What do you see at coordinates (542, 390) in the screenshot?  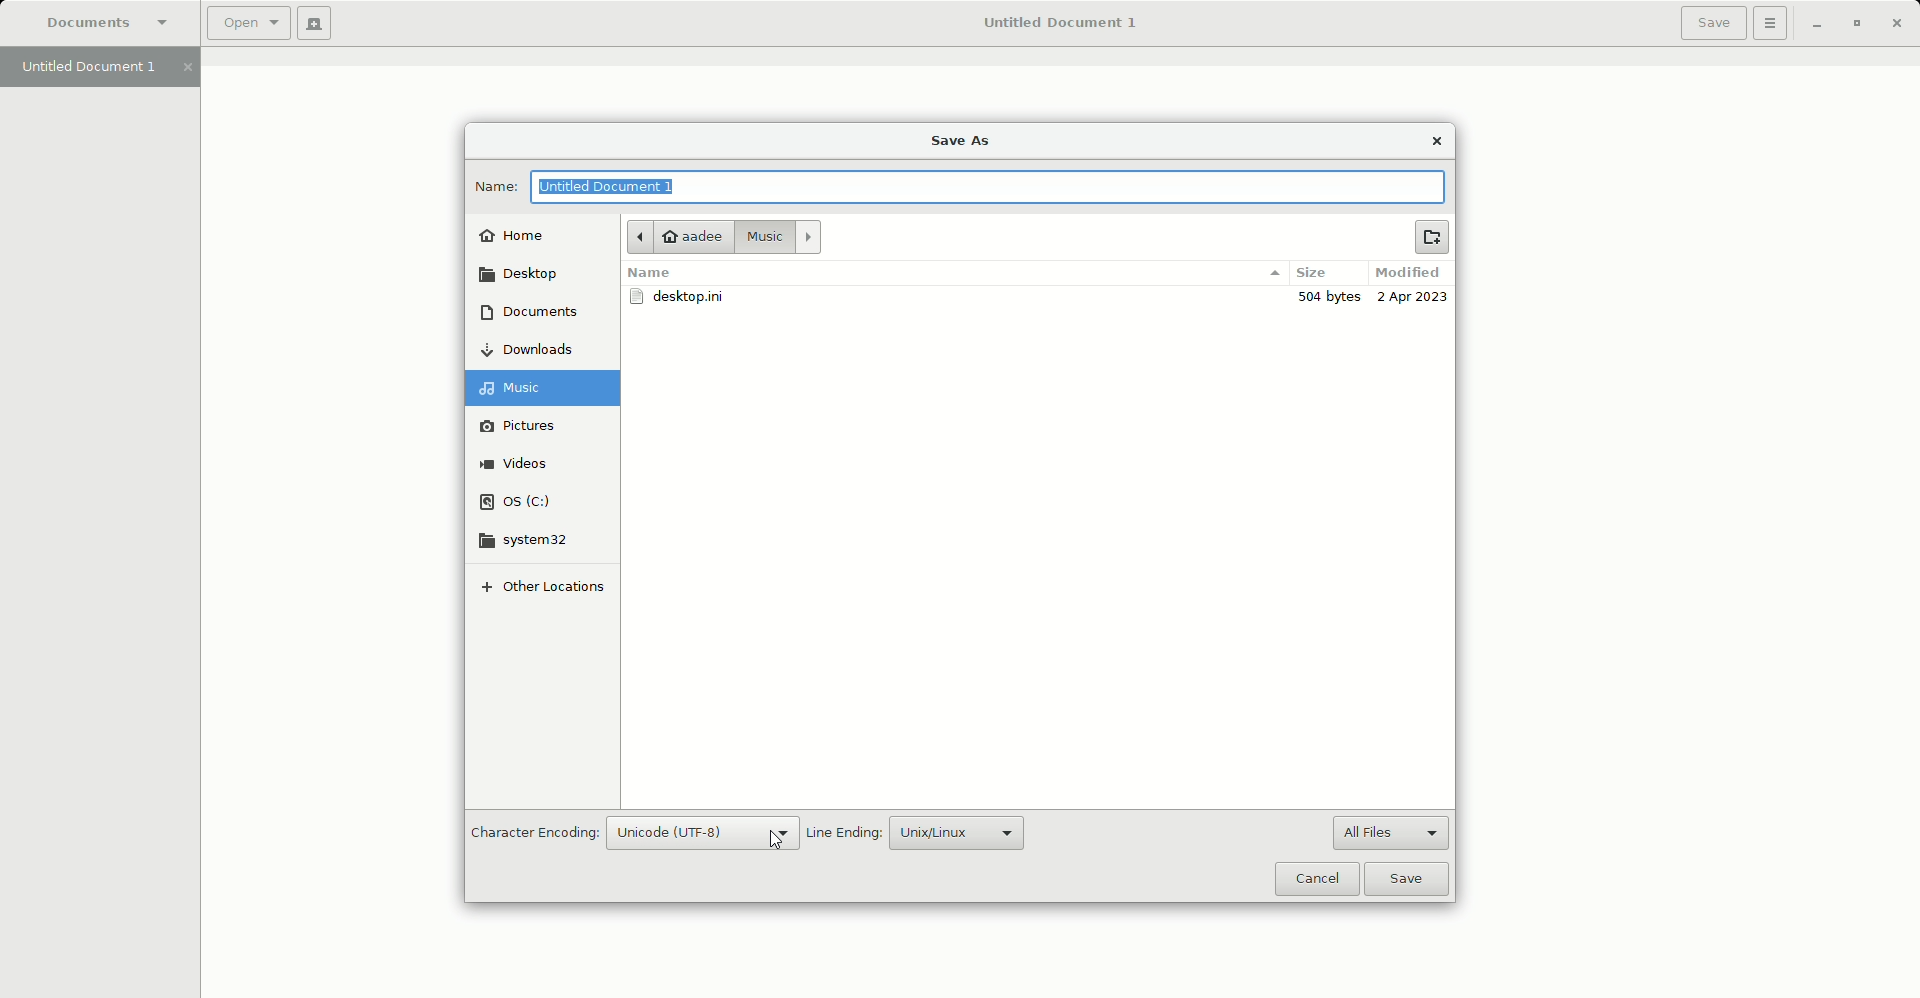 I see `Music` at bounding box center [542, 390].